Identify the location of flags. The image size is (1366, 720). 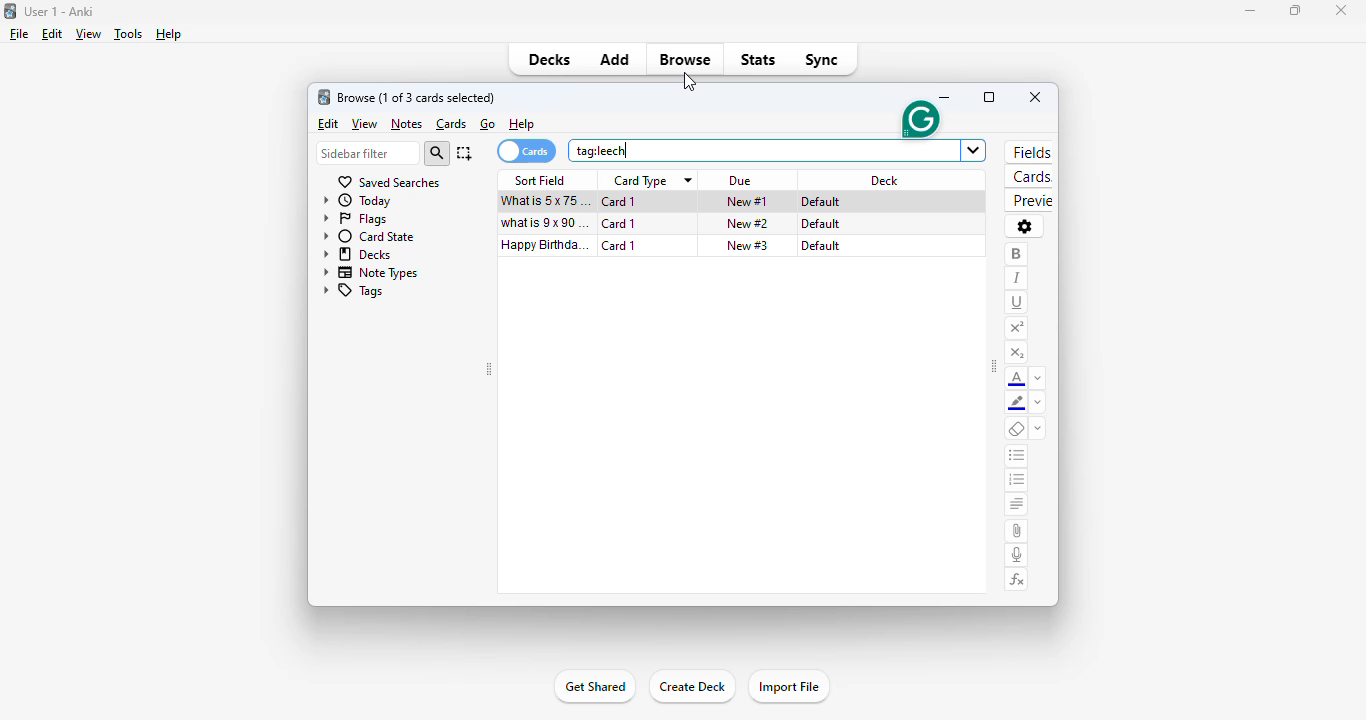
(354, 220).